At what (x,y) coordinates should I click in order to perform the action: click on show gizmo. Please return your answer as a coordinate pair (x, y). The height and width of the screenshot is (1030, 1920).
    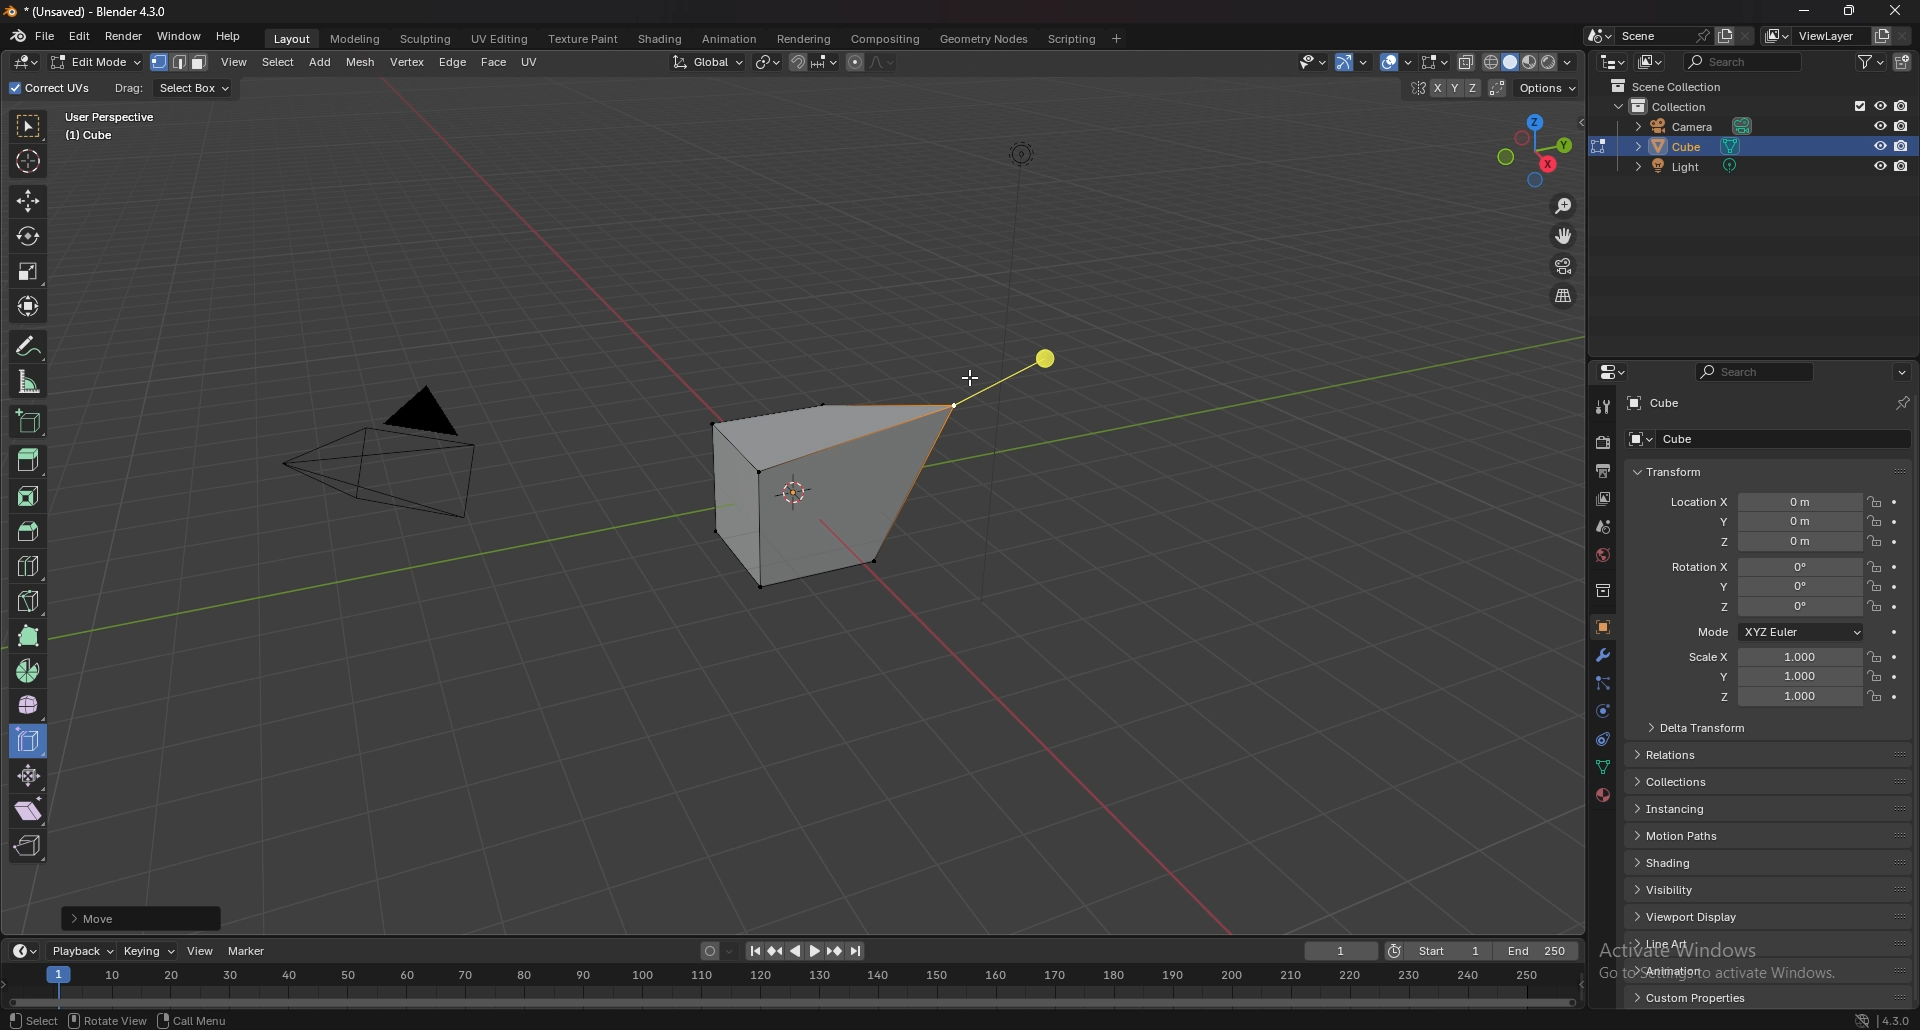
    Looking at the image, I should click on (1387, 62).